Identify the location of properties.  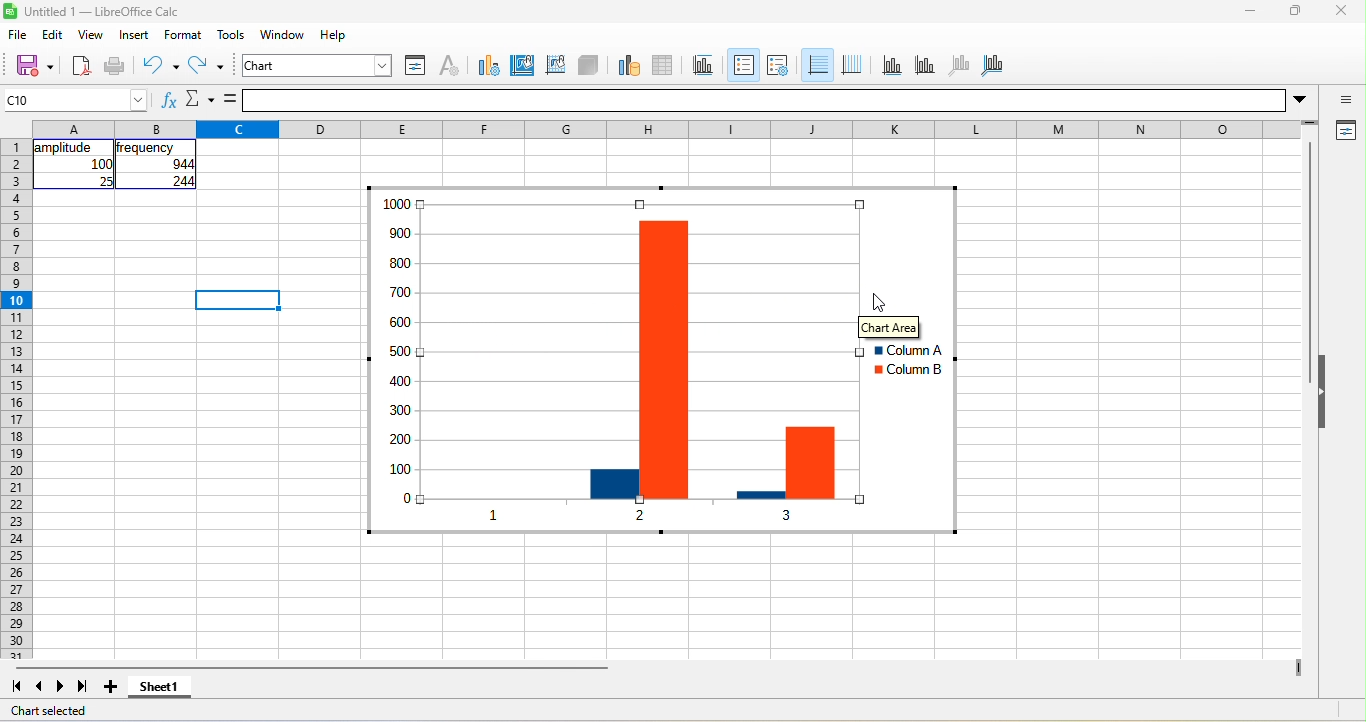
(1344, 132).